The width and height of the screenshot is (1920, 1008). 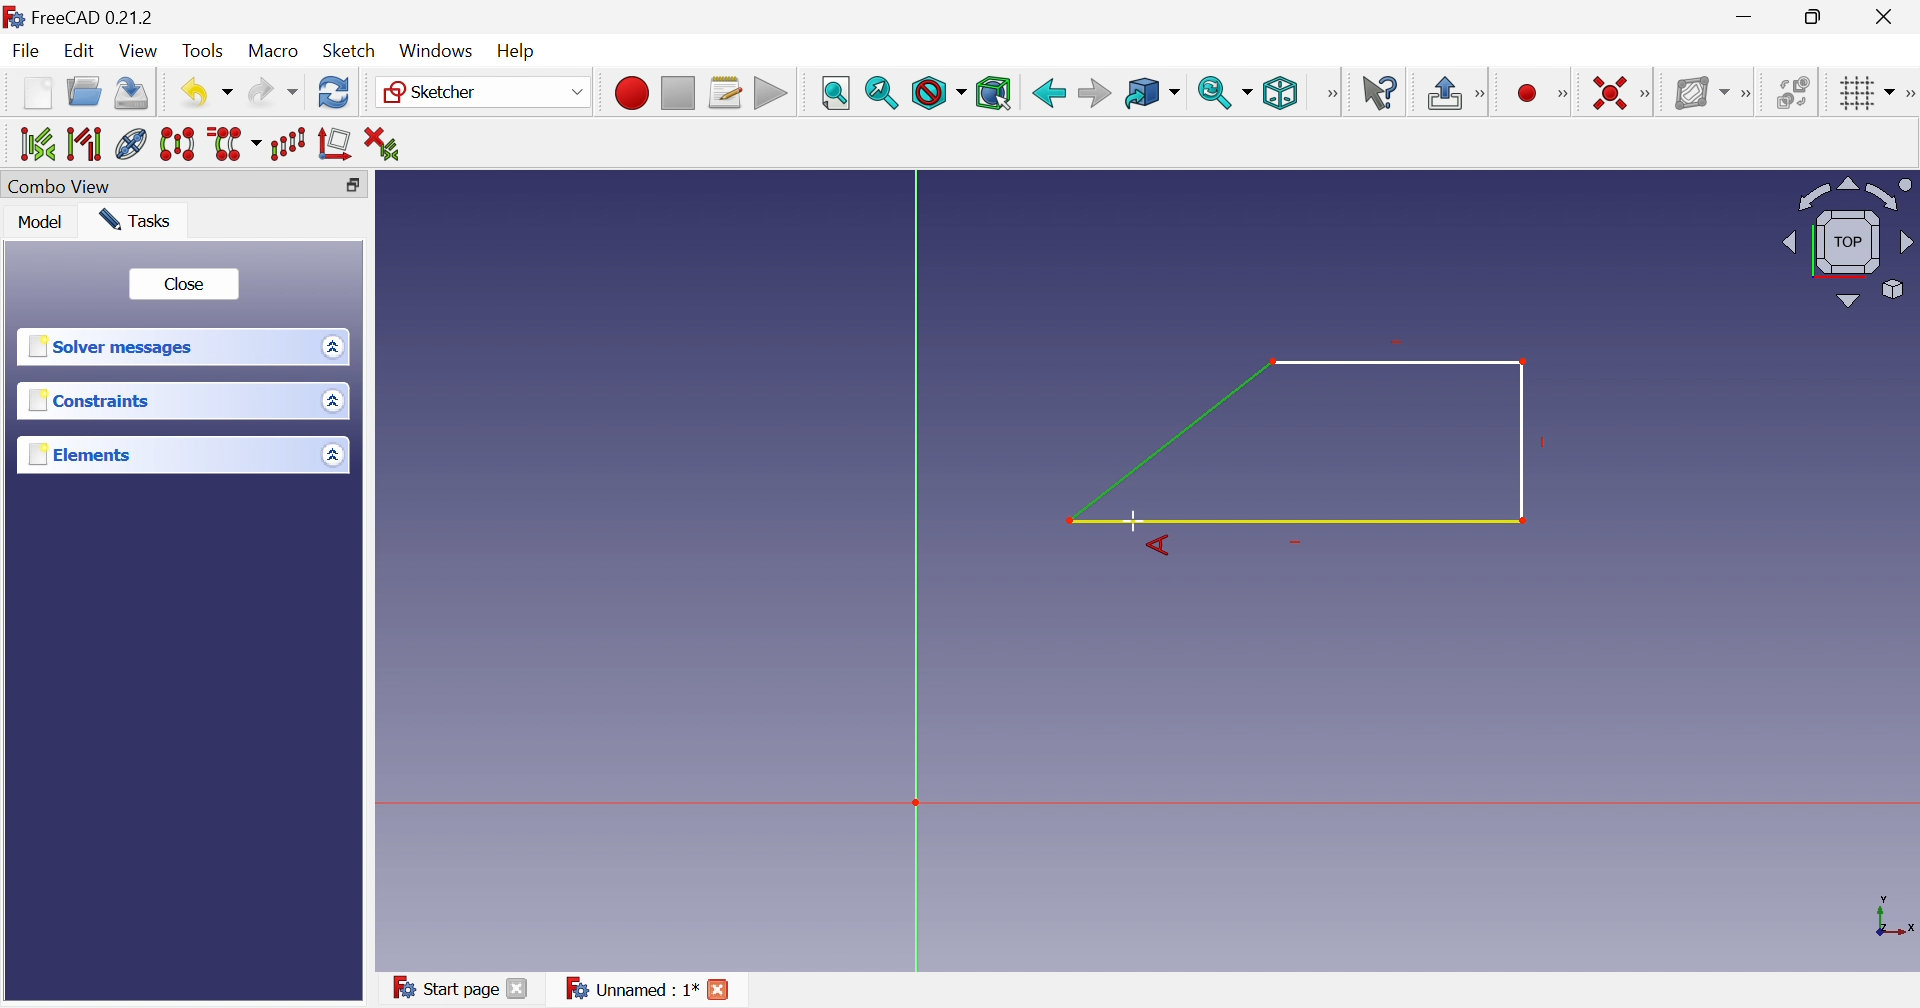 I want to click on File, so click(x=26, y=53).